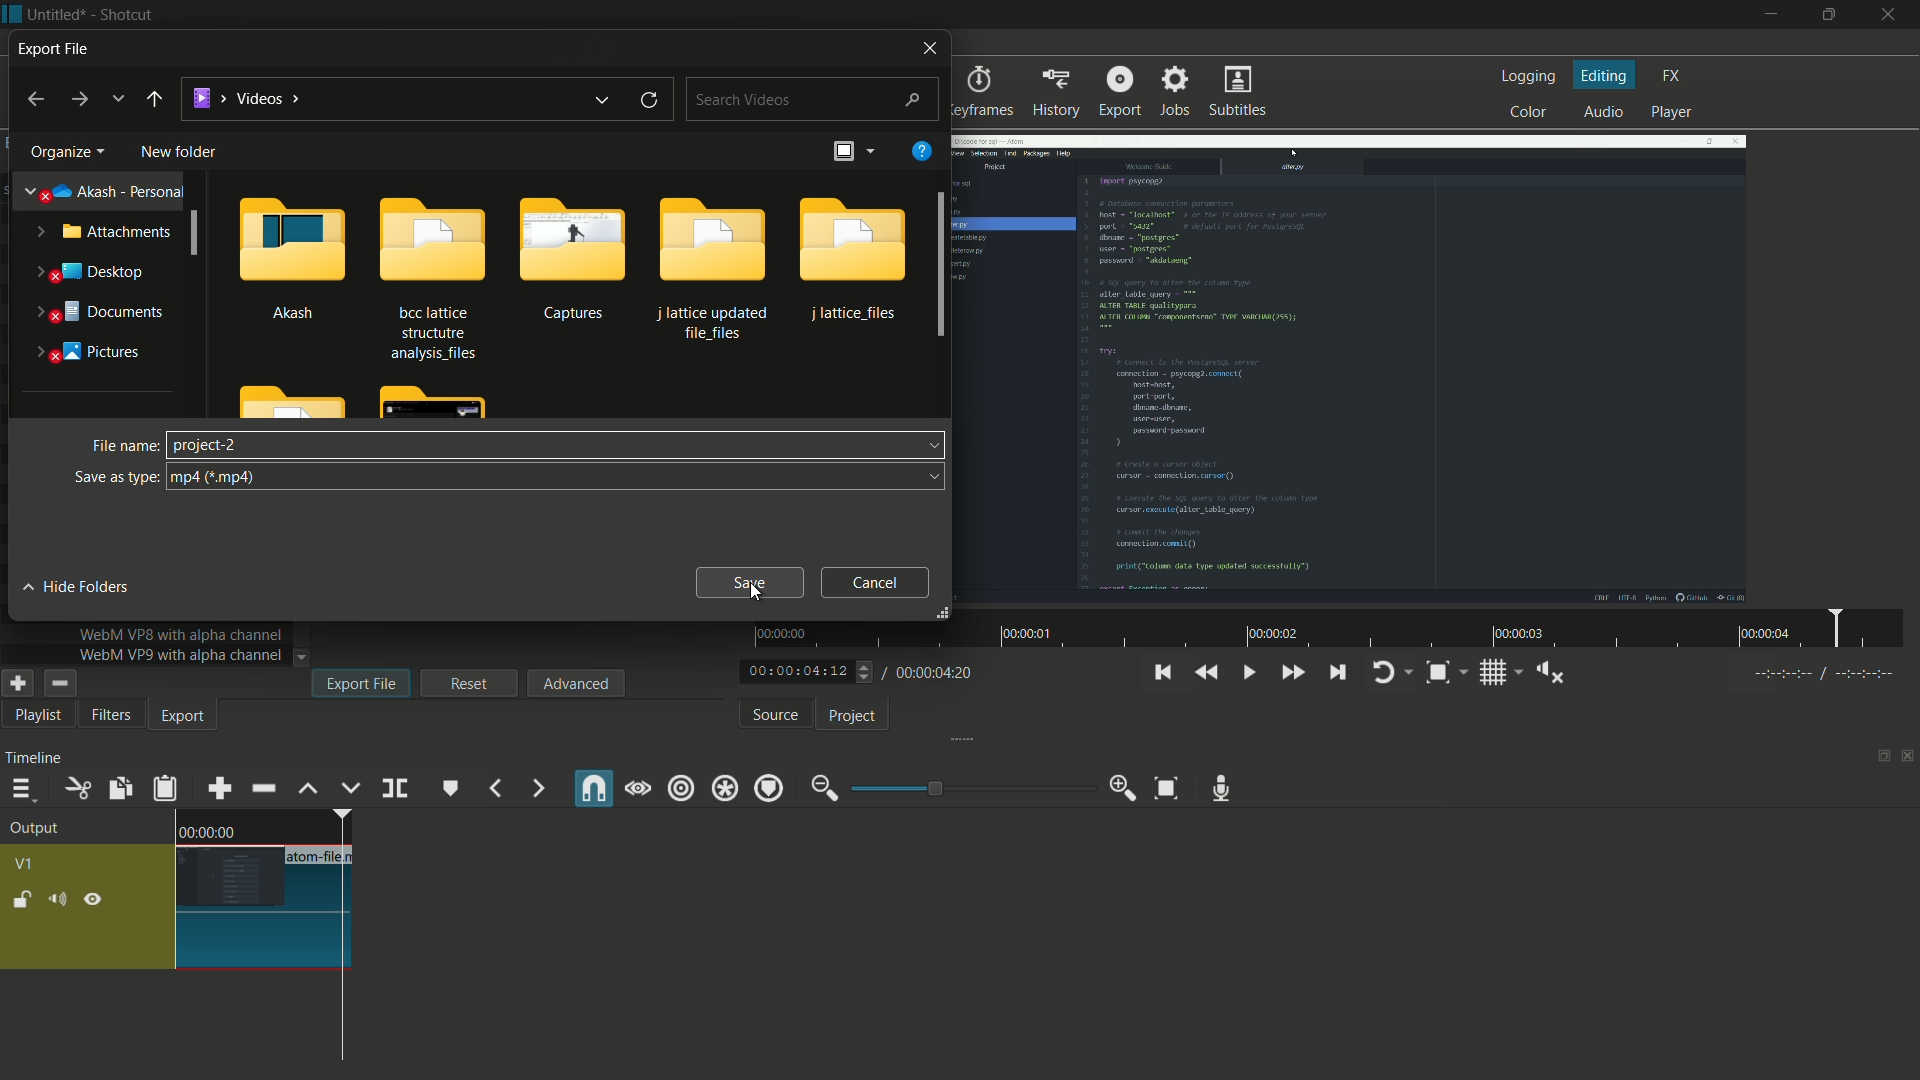 This screenshot has width=1920, height=1080. What do you see at coordinates (76, 789) in the screenshot?
I see `cut` at bounding box center [76, 789].